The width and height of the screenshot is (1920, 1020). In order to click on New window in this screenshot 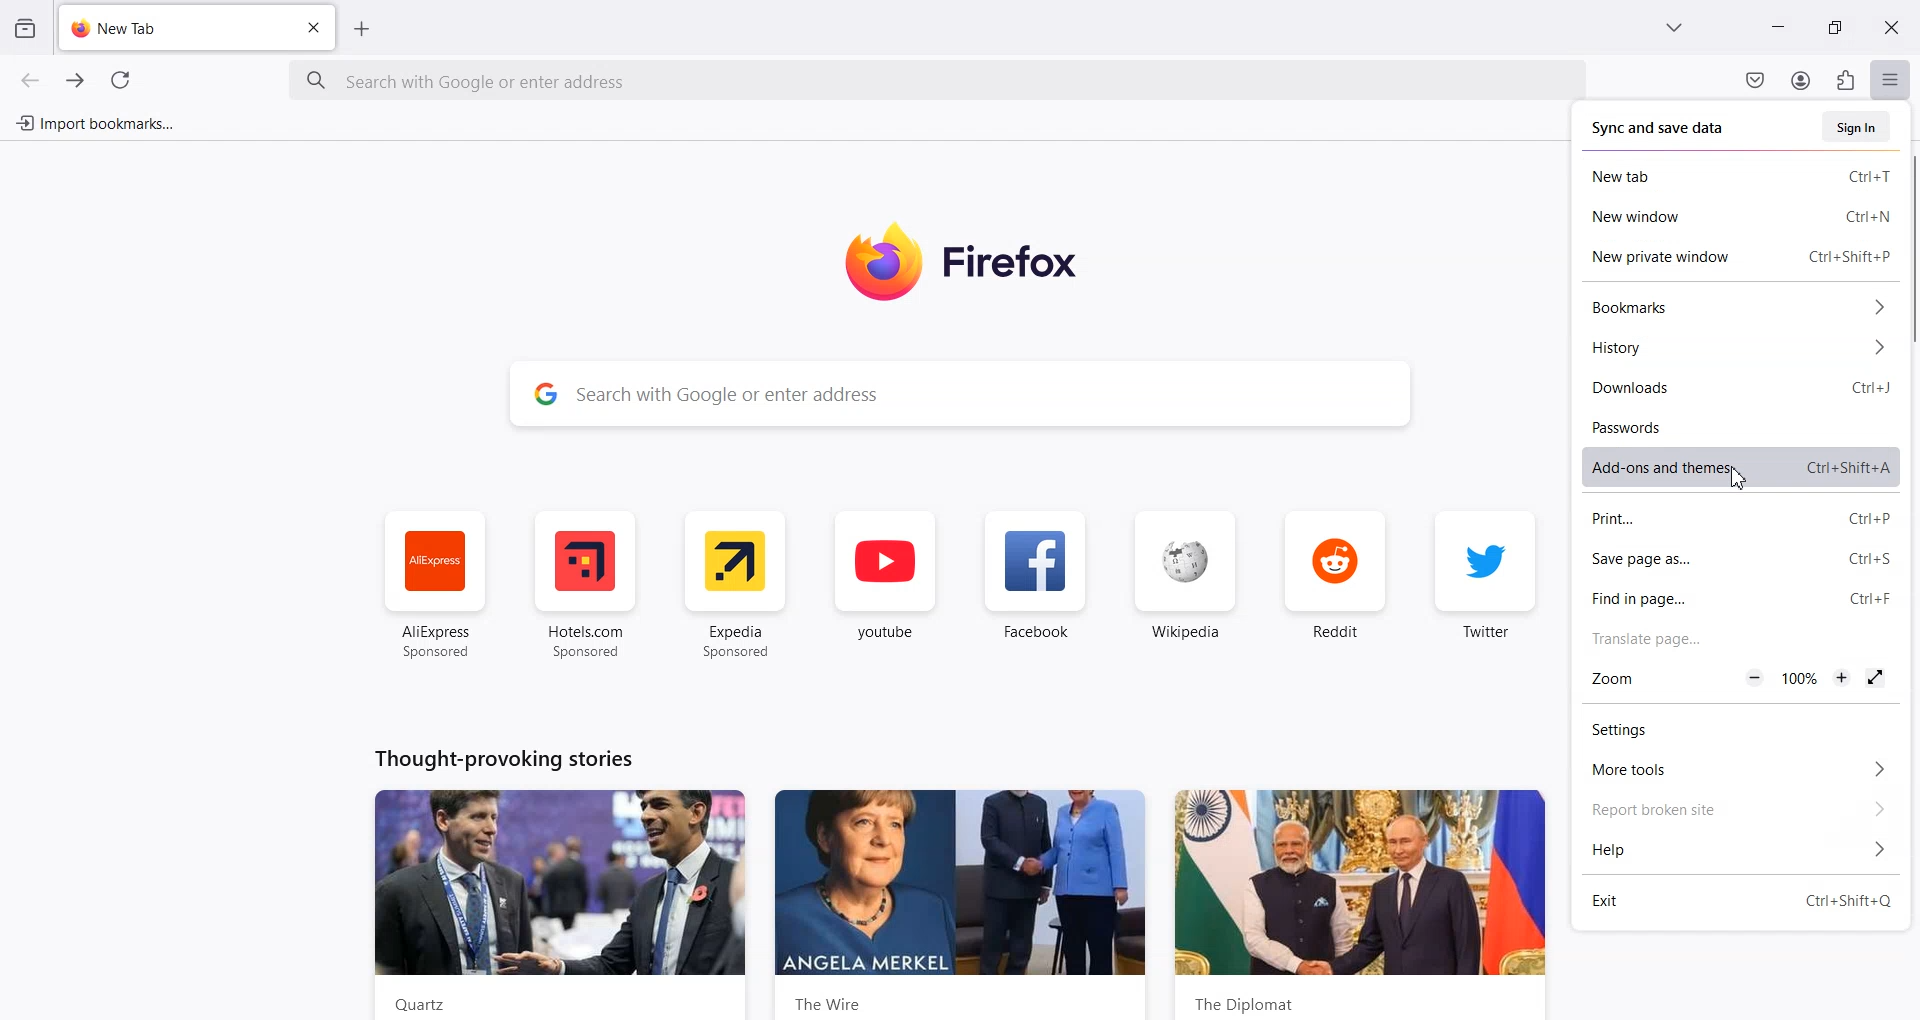, I will do `click(1735, 215)`.